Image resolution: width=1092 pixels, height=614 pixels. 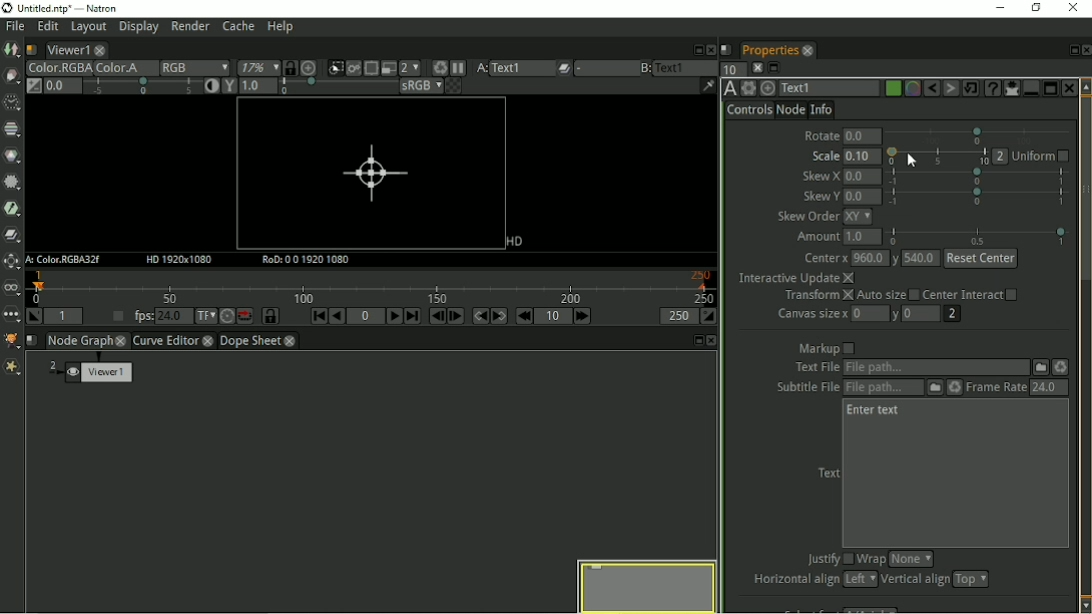 What do you see at coordinates (151, 86) in the screenshot?
I see `Auto contrast` at bounding box center [151, 86].